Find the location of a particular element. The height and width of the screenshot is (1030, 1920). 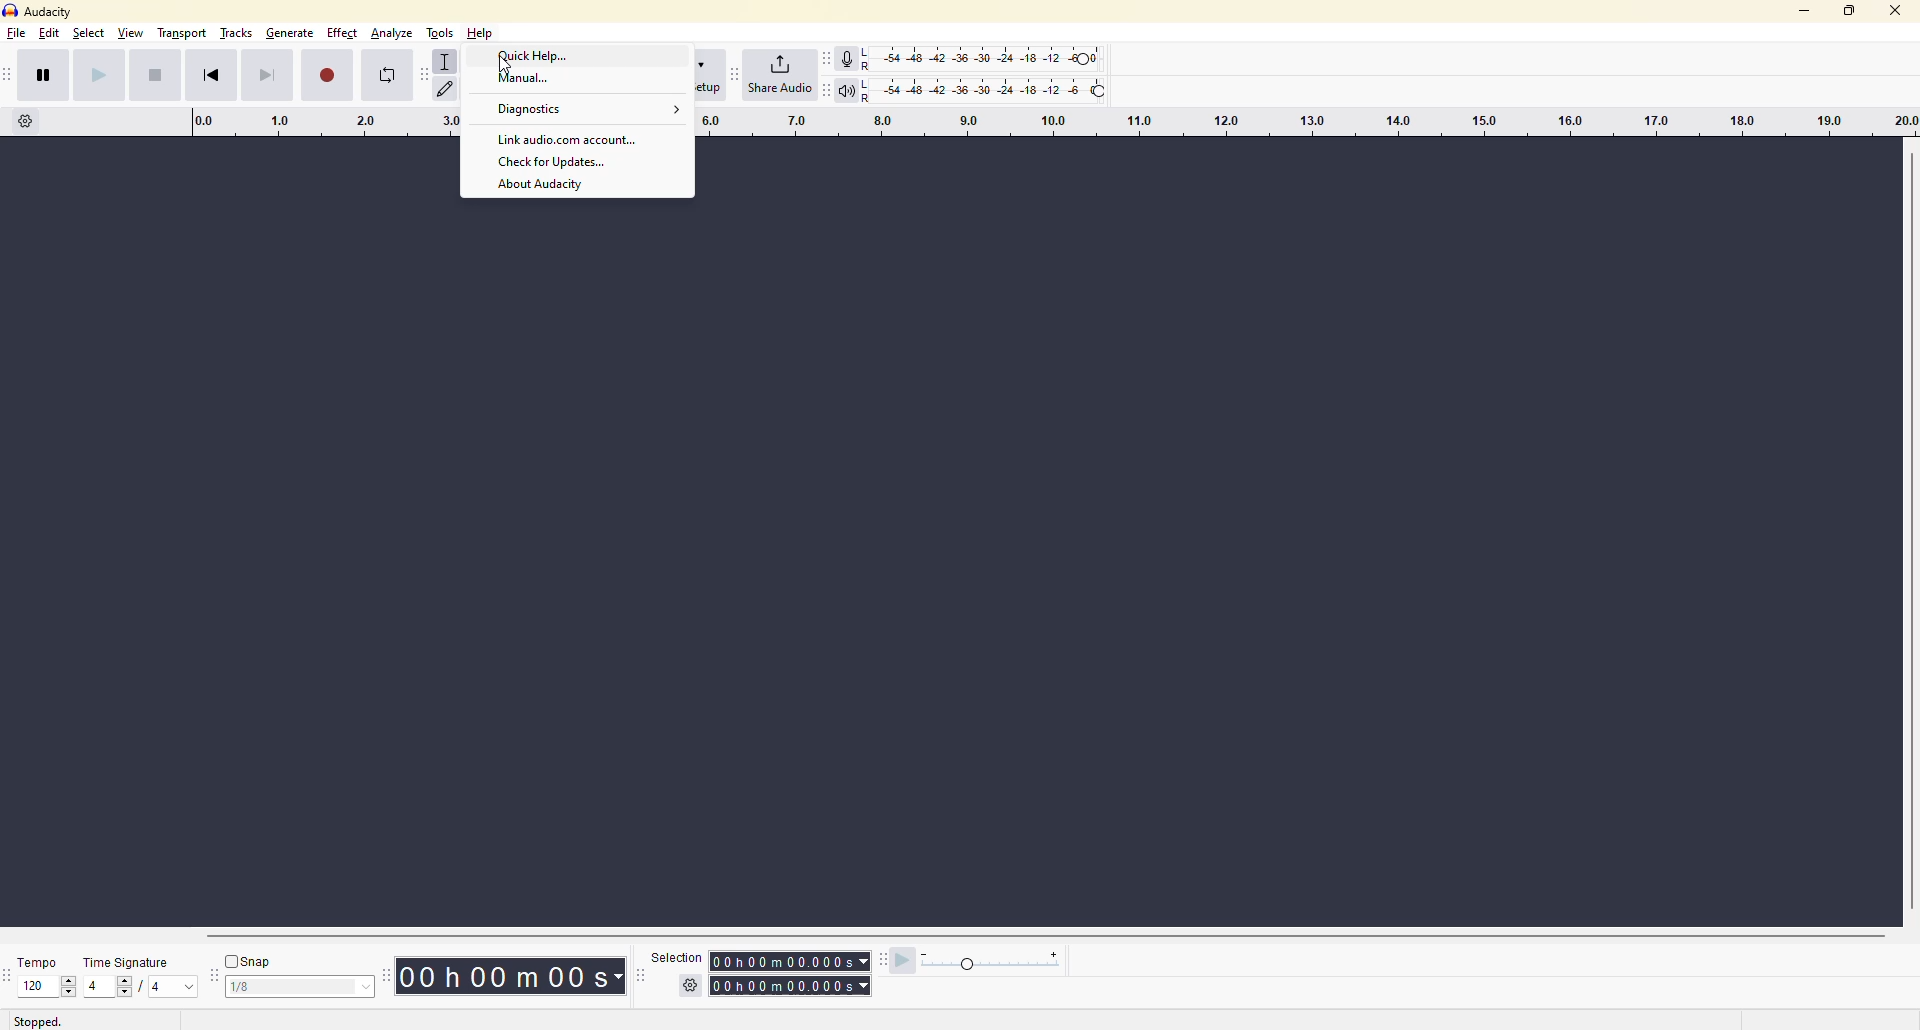

effect is located at coordinates (343, 36).